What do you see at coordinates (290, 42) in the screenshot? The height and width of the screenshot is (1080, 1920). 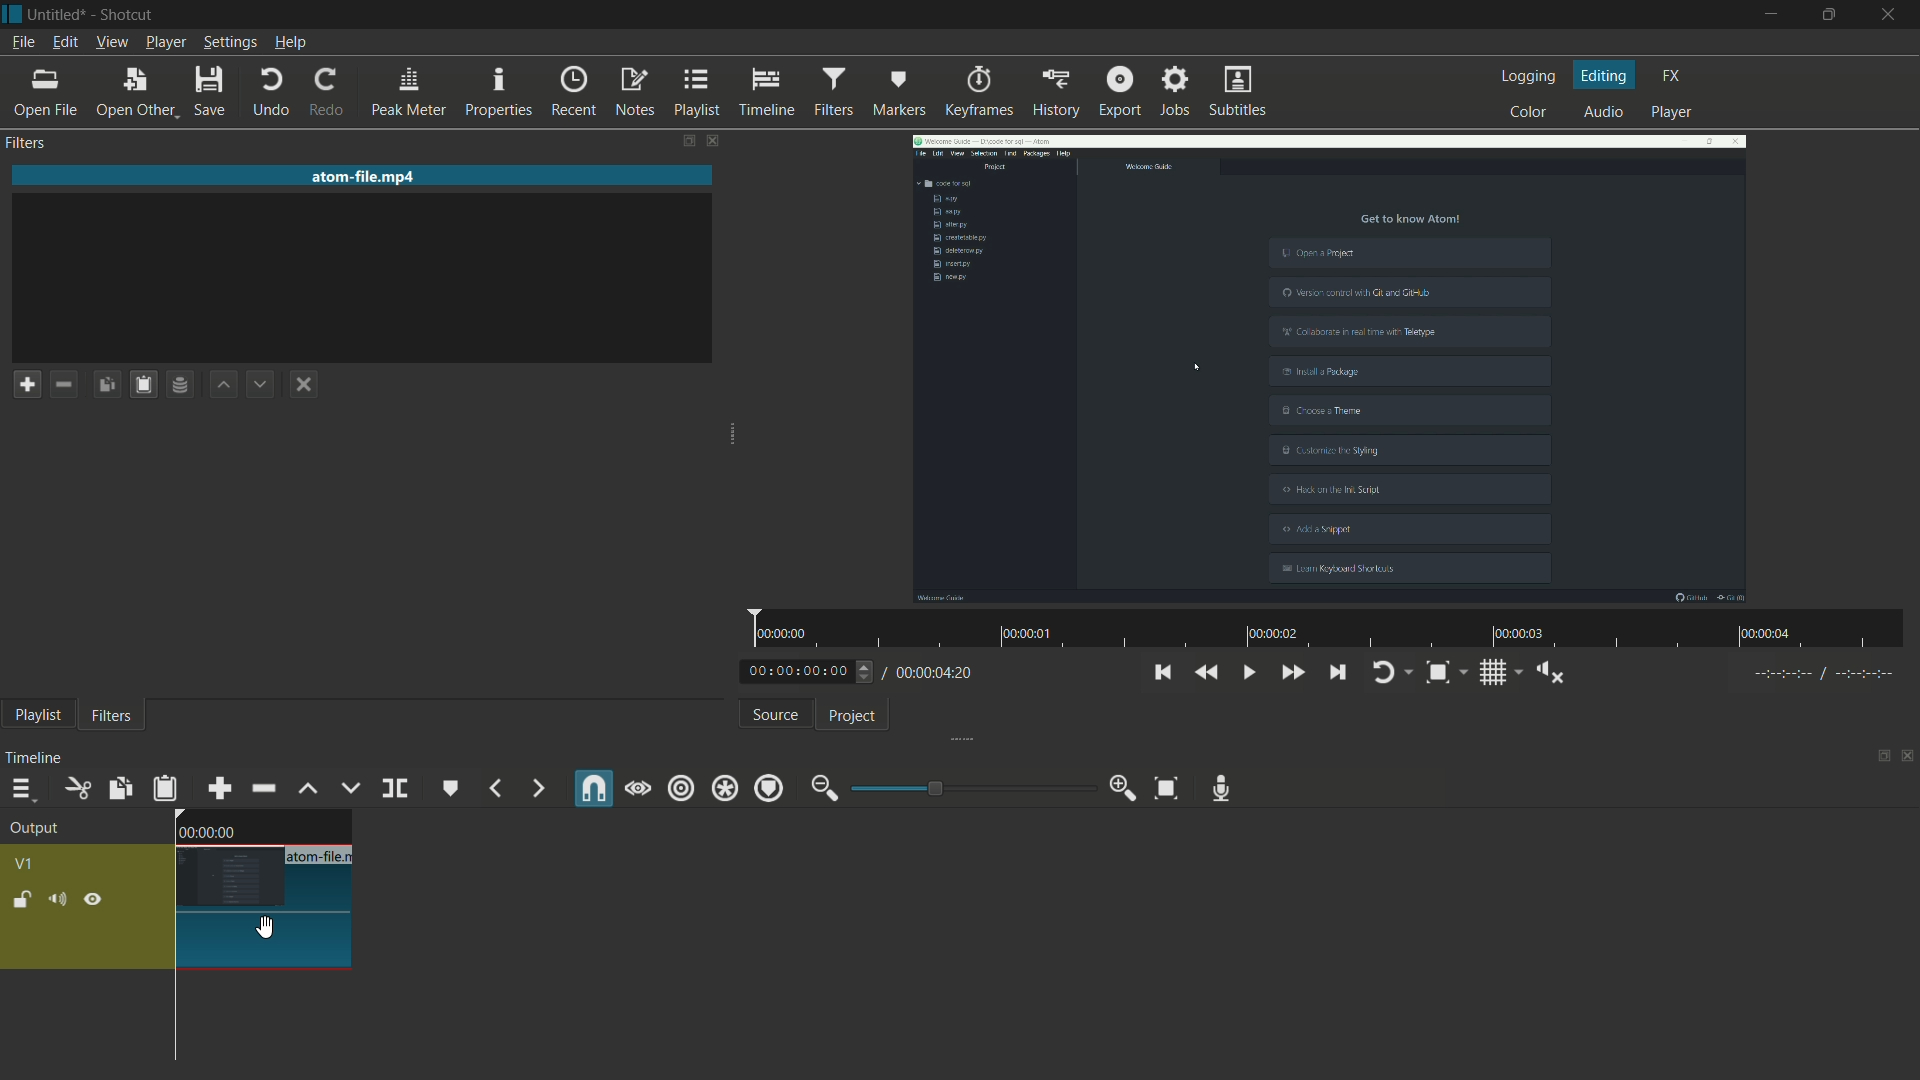 I see `help menu` at bounding box center [290, 42].